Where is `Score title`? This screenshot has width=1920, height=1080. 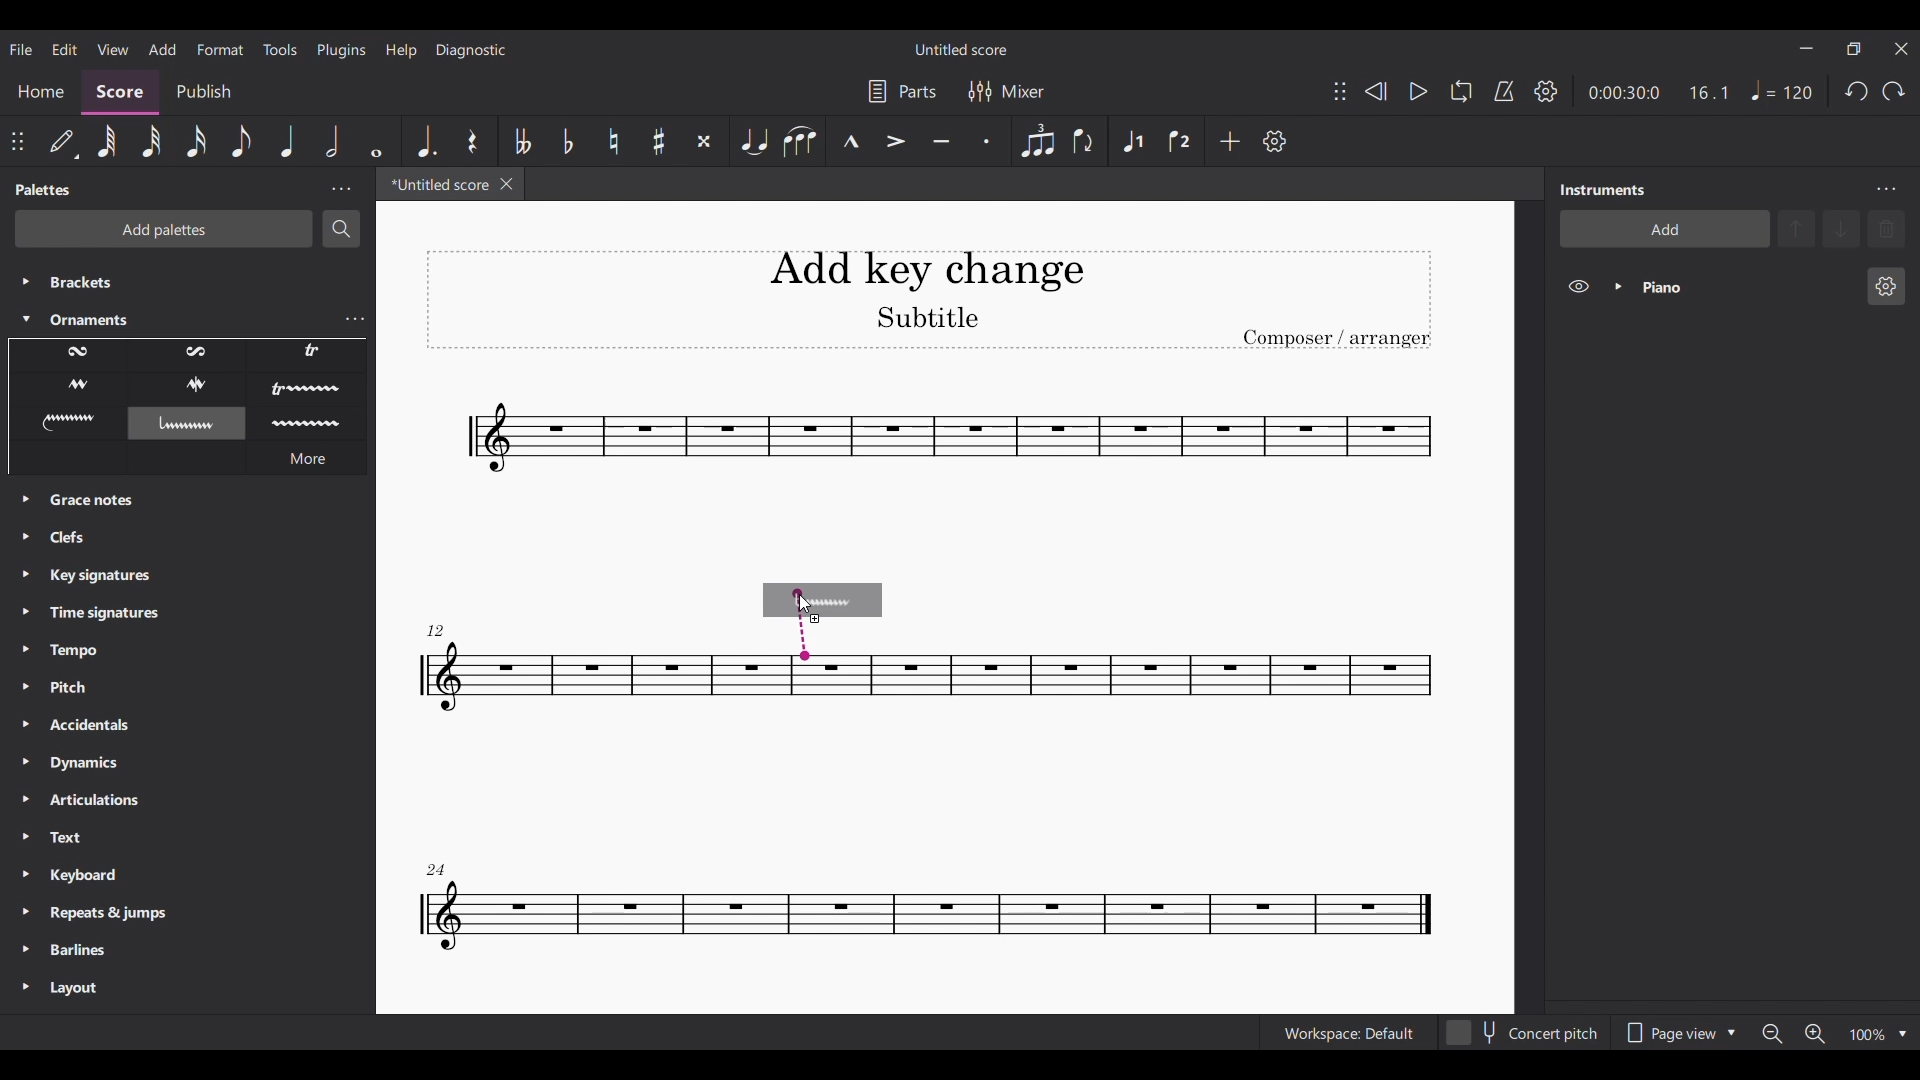 Score title is located at coordinates (960, 49).